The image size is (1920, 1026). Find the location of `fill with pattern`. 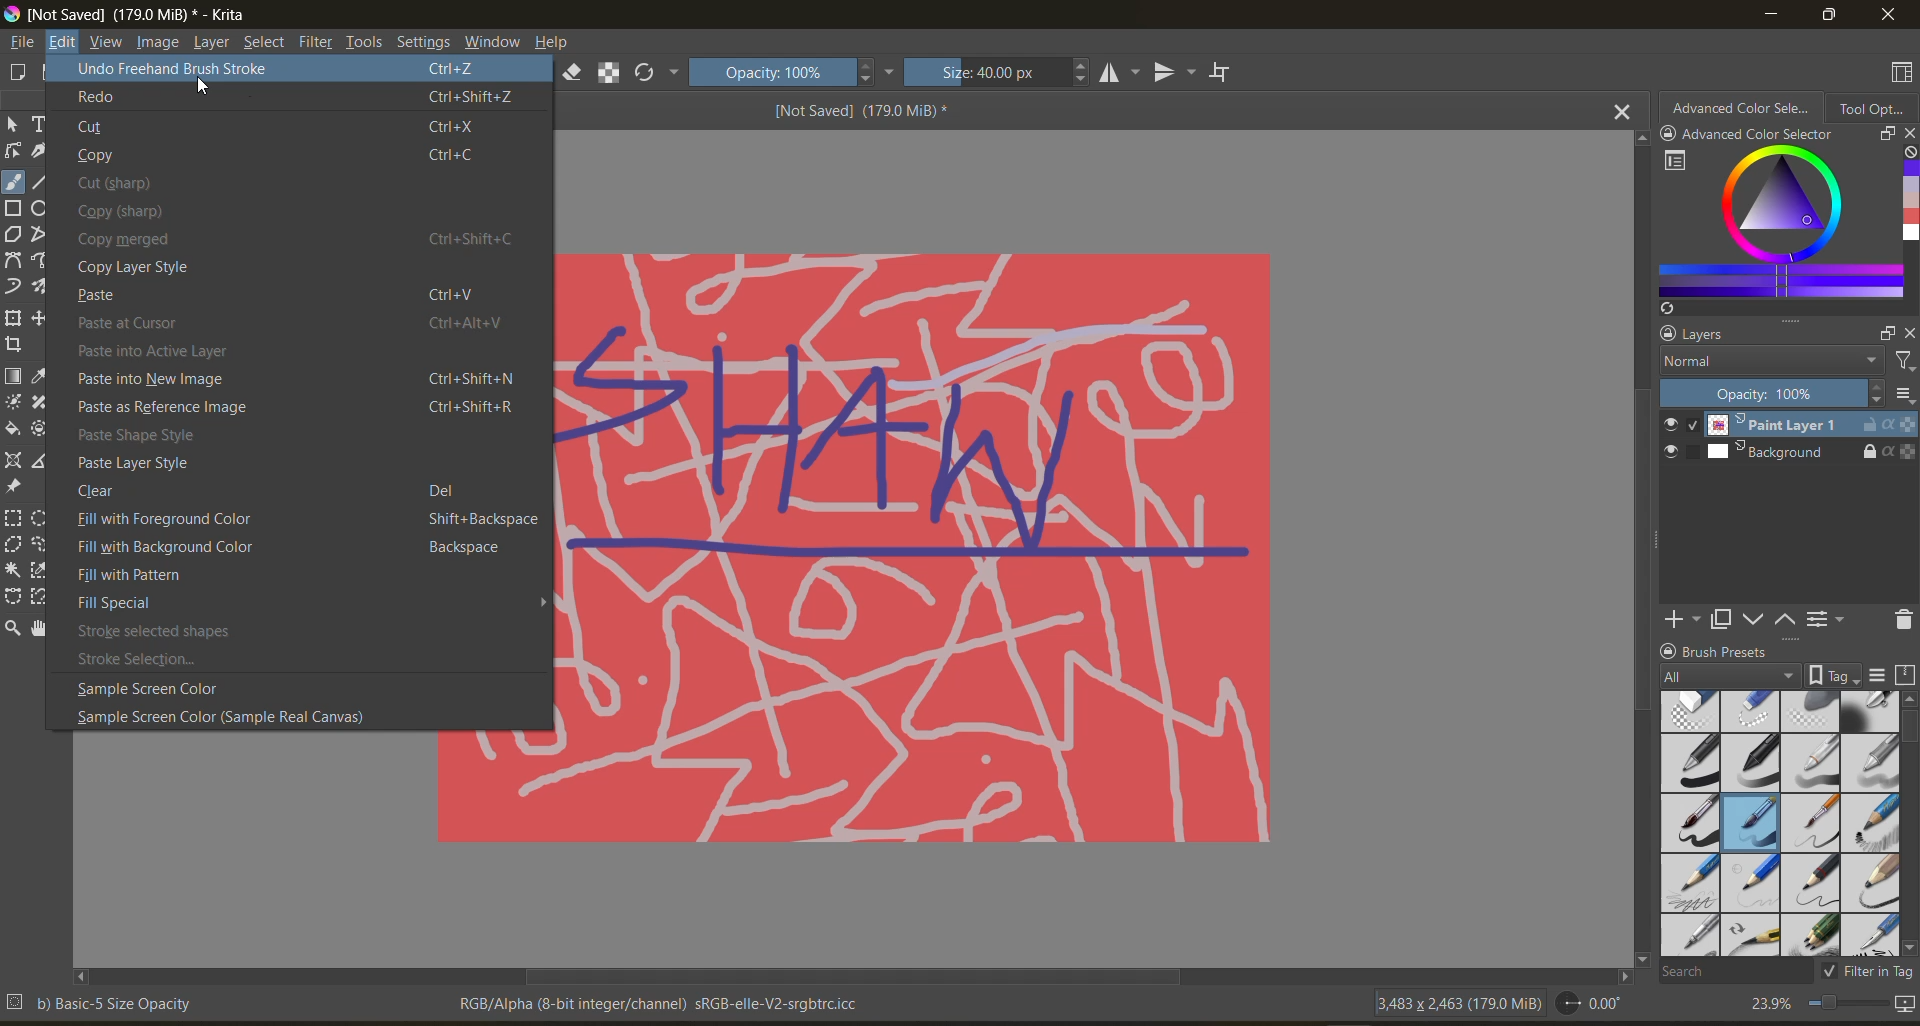

fill with pattern is located at coordinates (132, 574).